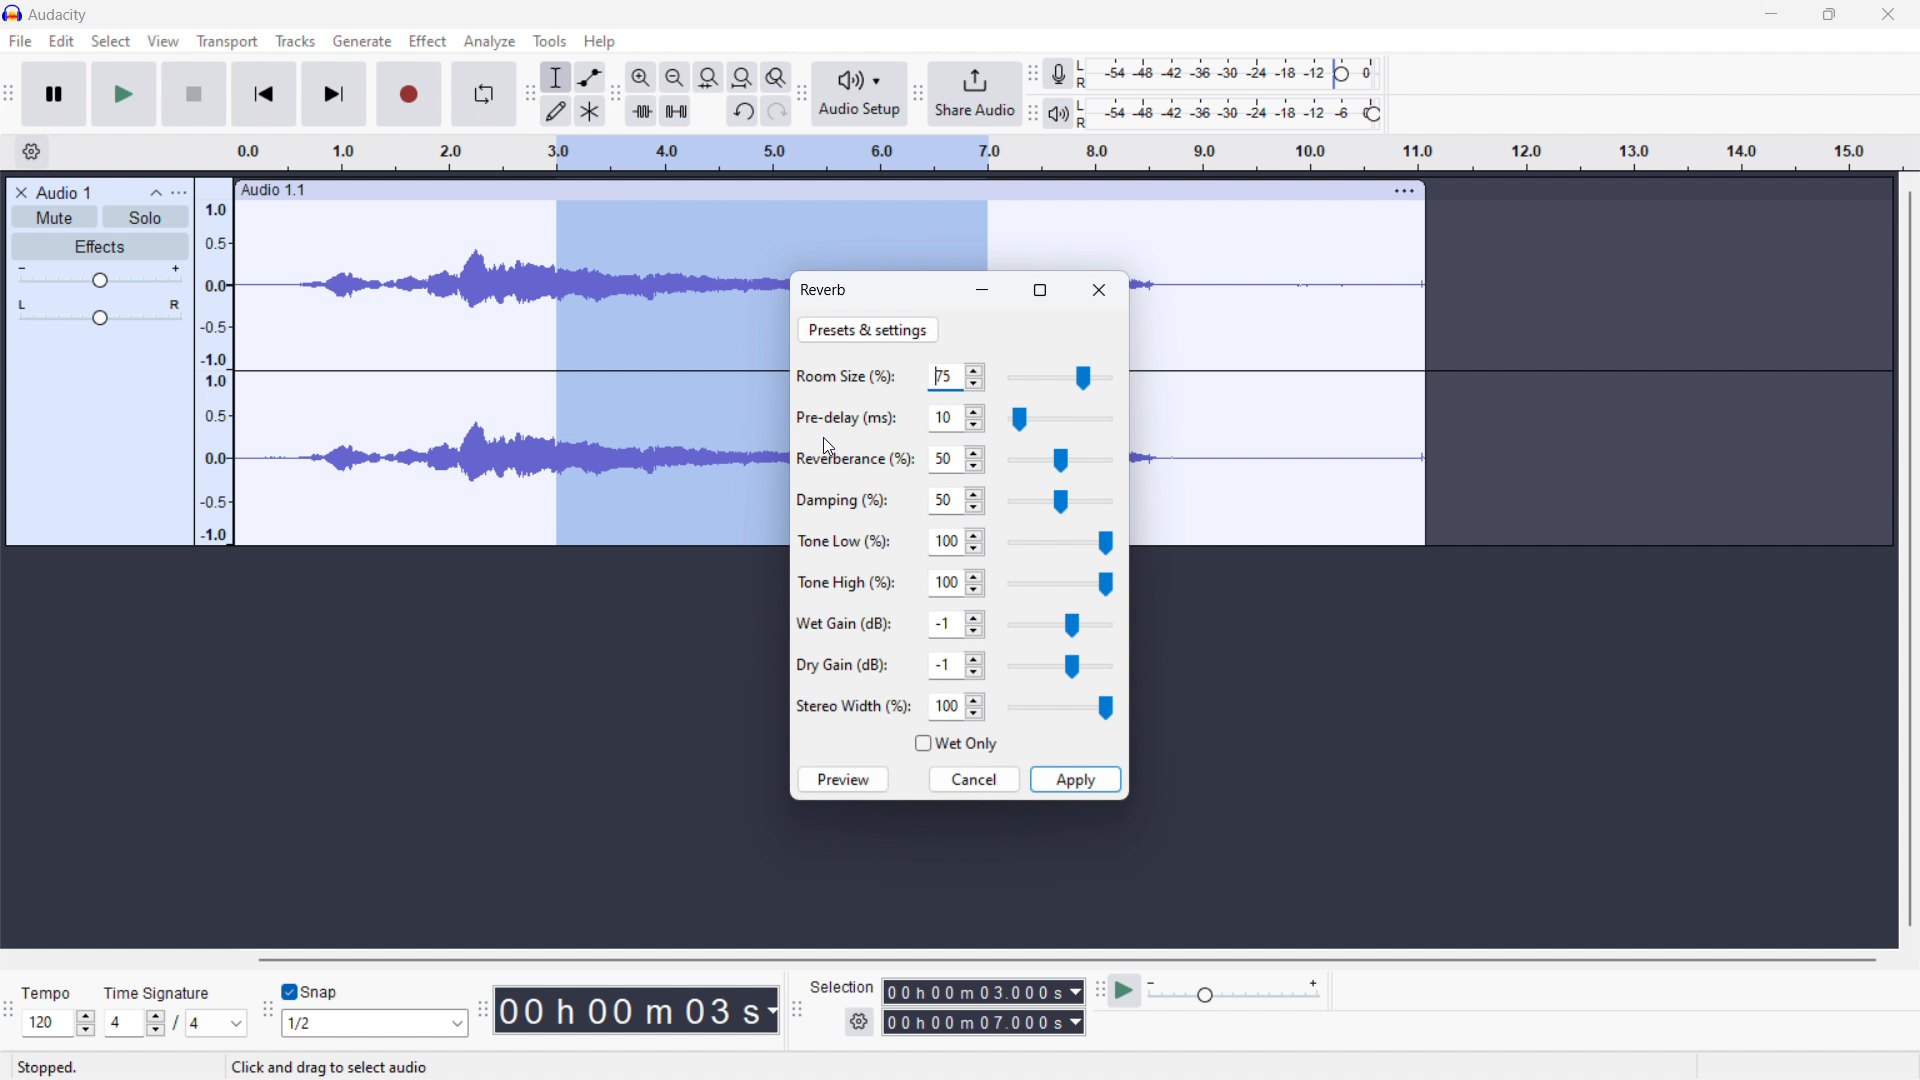 The height and width of the screenshot is (1080, 1920). What do you see at coordinates (826, 290) in the screenshot?
I see `reverb dialoguebox` at bounding box center [826, 290].